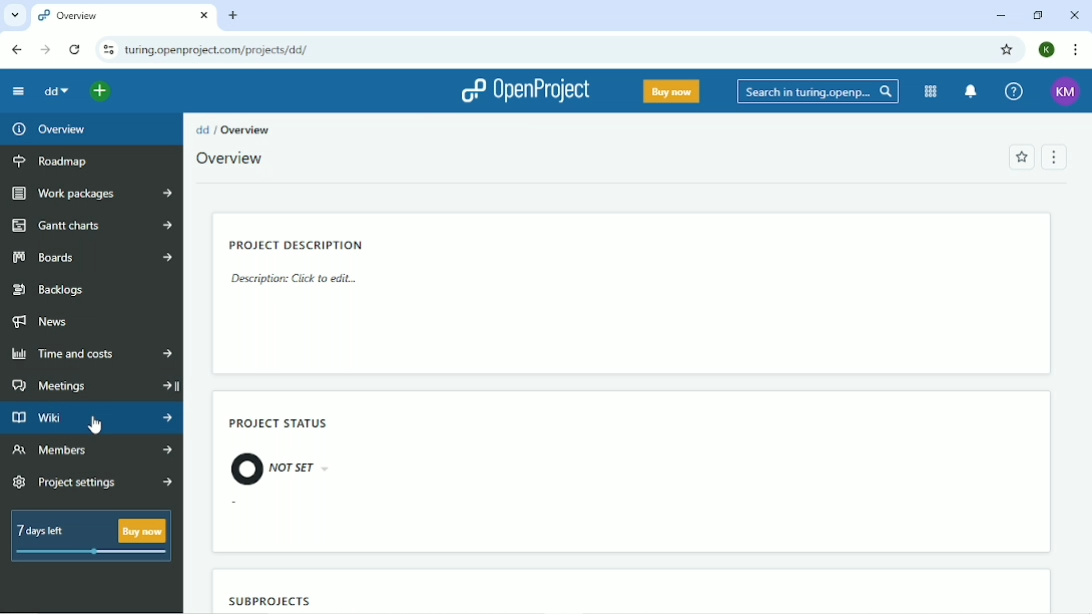 The width and height of the screenshot is (1092, 614). I want to click on Help, so click(1014, 91).